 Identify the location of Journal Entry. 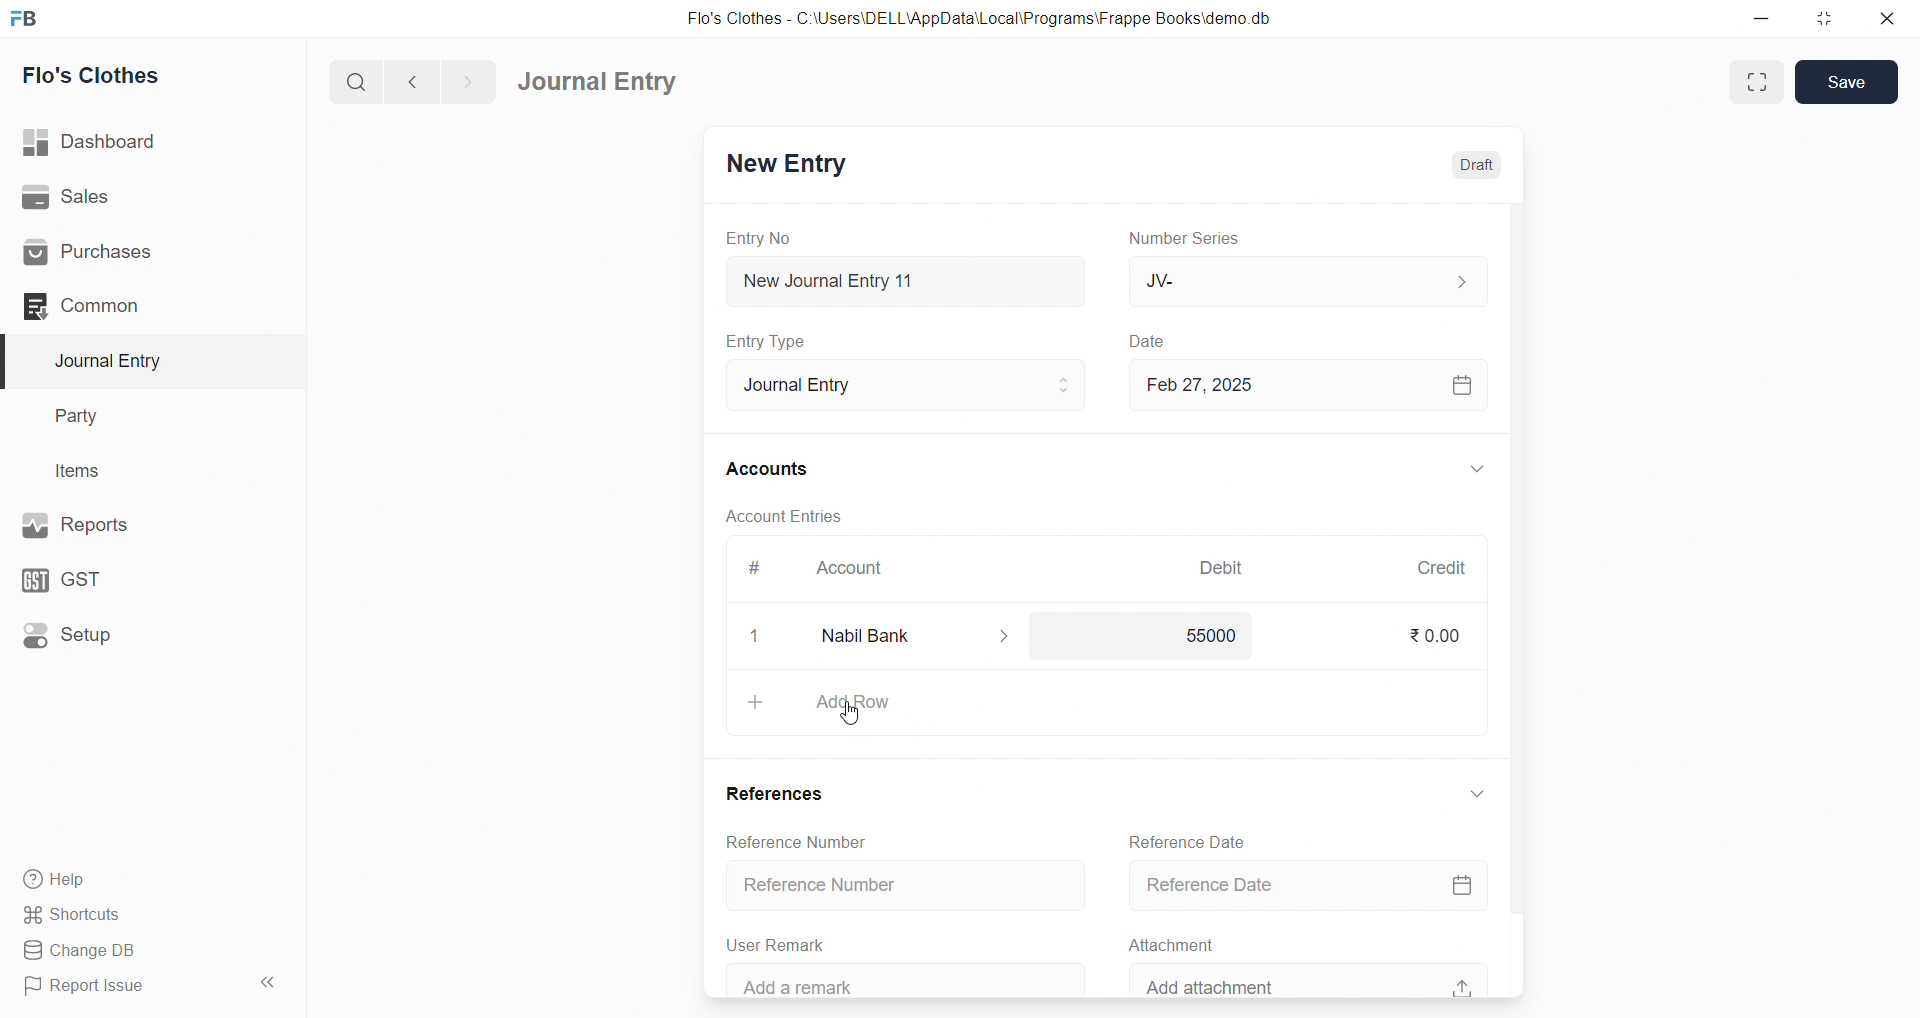
(114, 361).